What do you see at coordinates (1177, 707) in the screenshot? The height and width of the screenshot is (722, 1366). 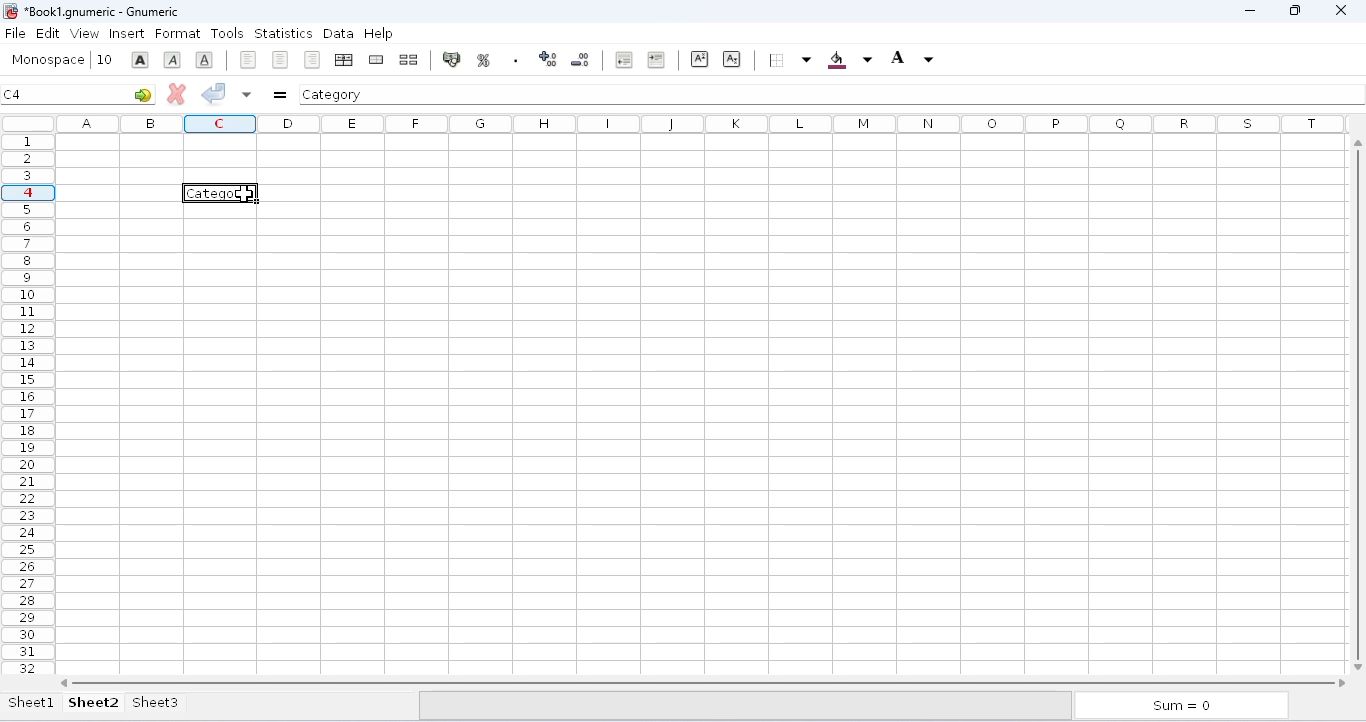 I see `Sum = 0` at bounding box center [1177, 707].